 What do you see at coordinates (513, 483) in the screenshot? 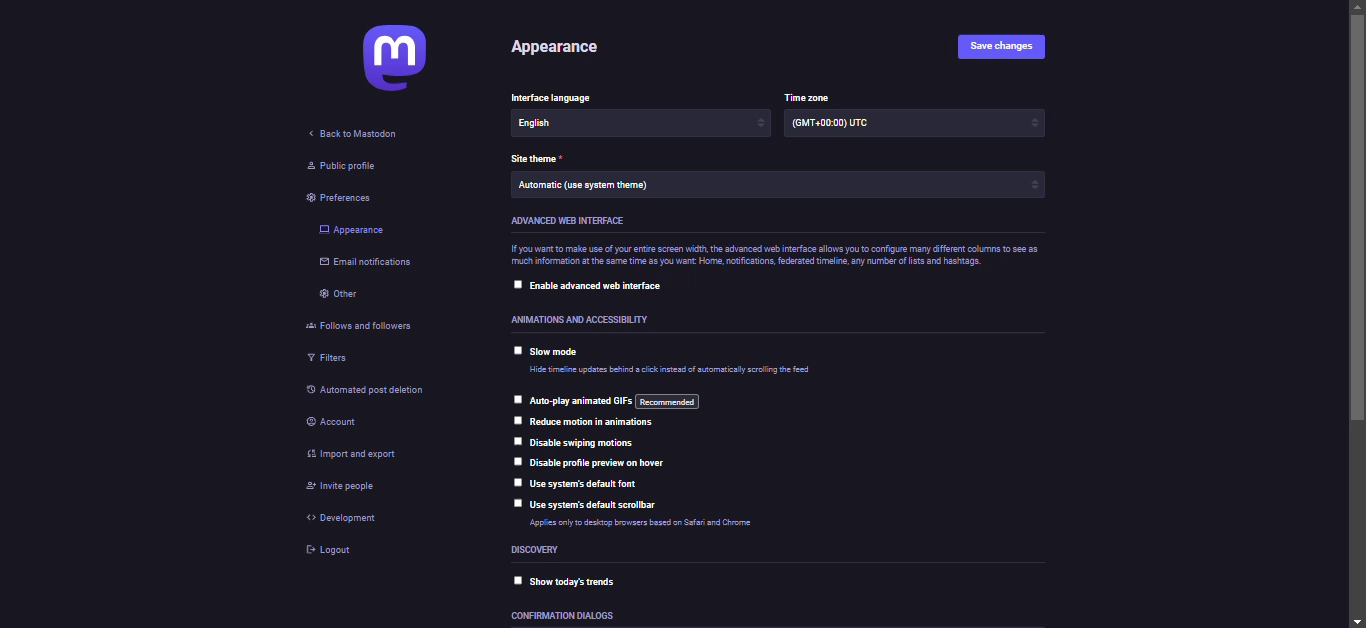
I see `click to select` at bounding box center [513, 483].